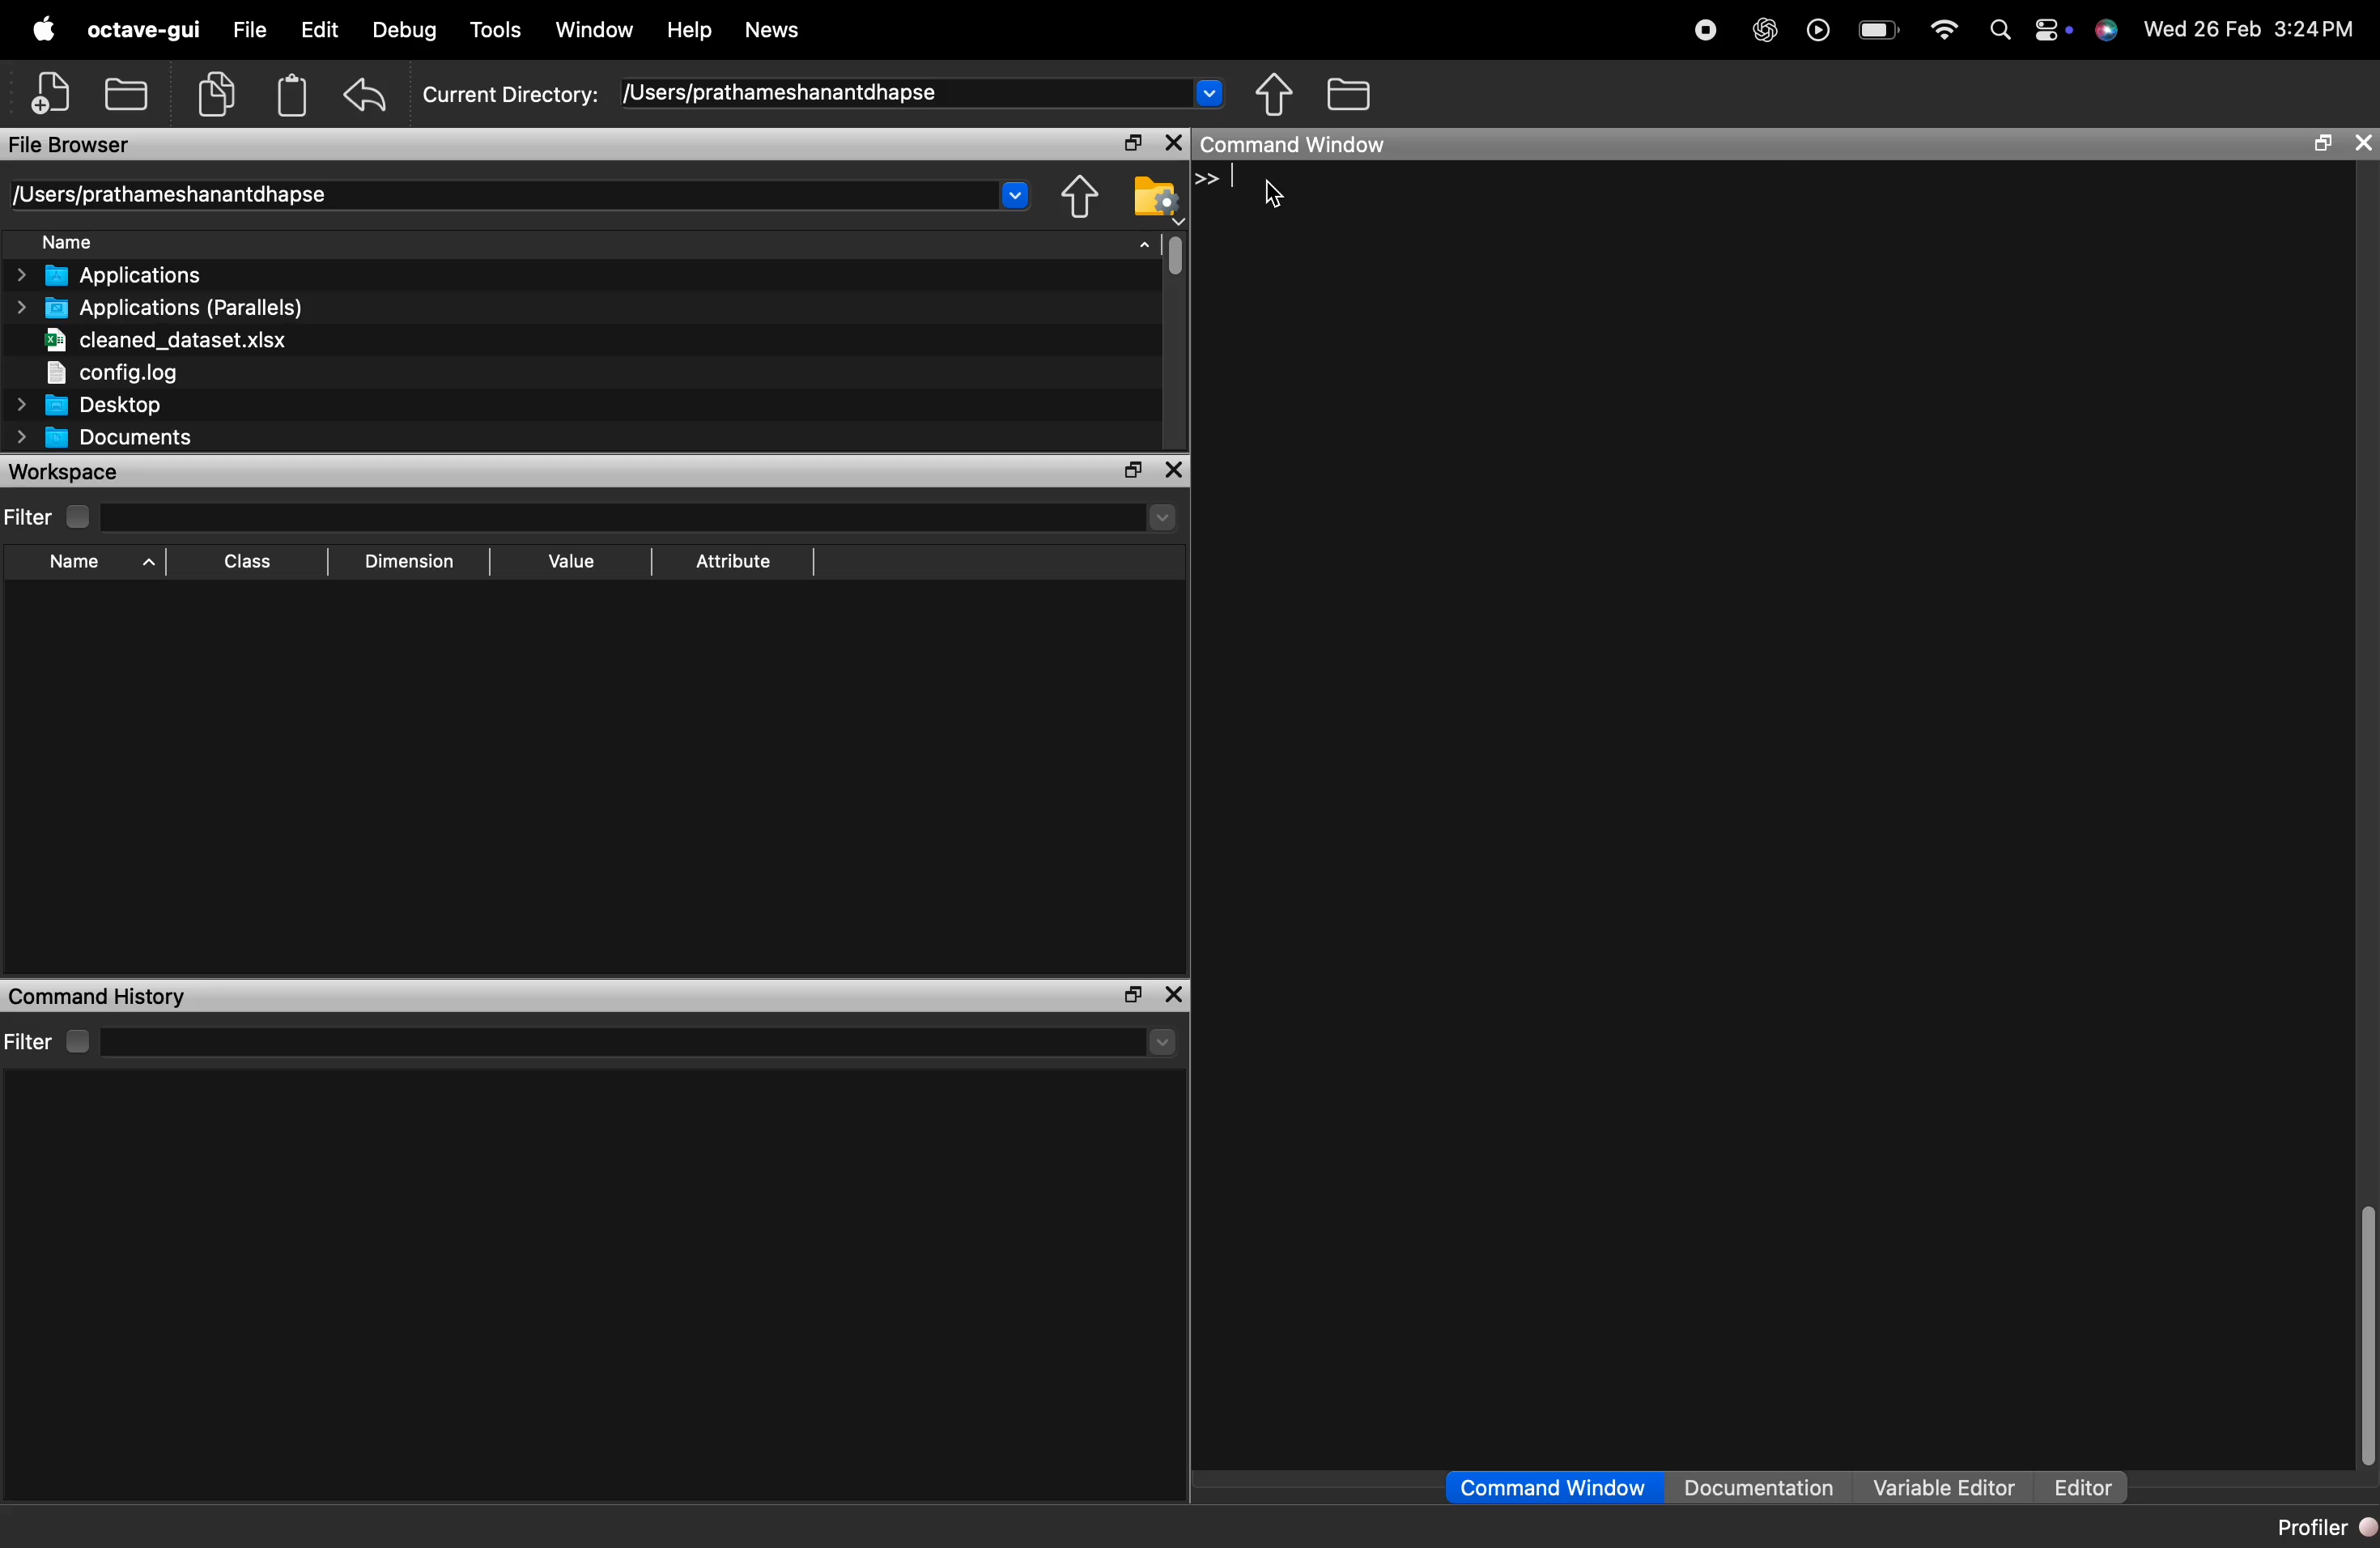 Image resolution: width=2380 pixels, height=1548 pixels. Describe the element at coordinates (164, 307) in the screenshot. I see `Applications (Parallels)` at that location.